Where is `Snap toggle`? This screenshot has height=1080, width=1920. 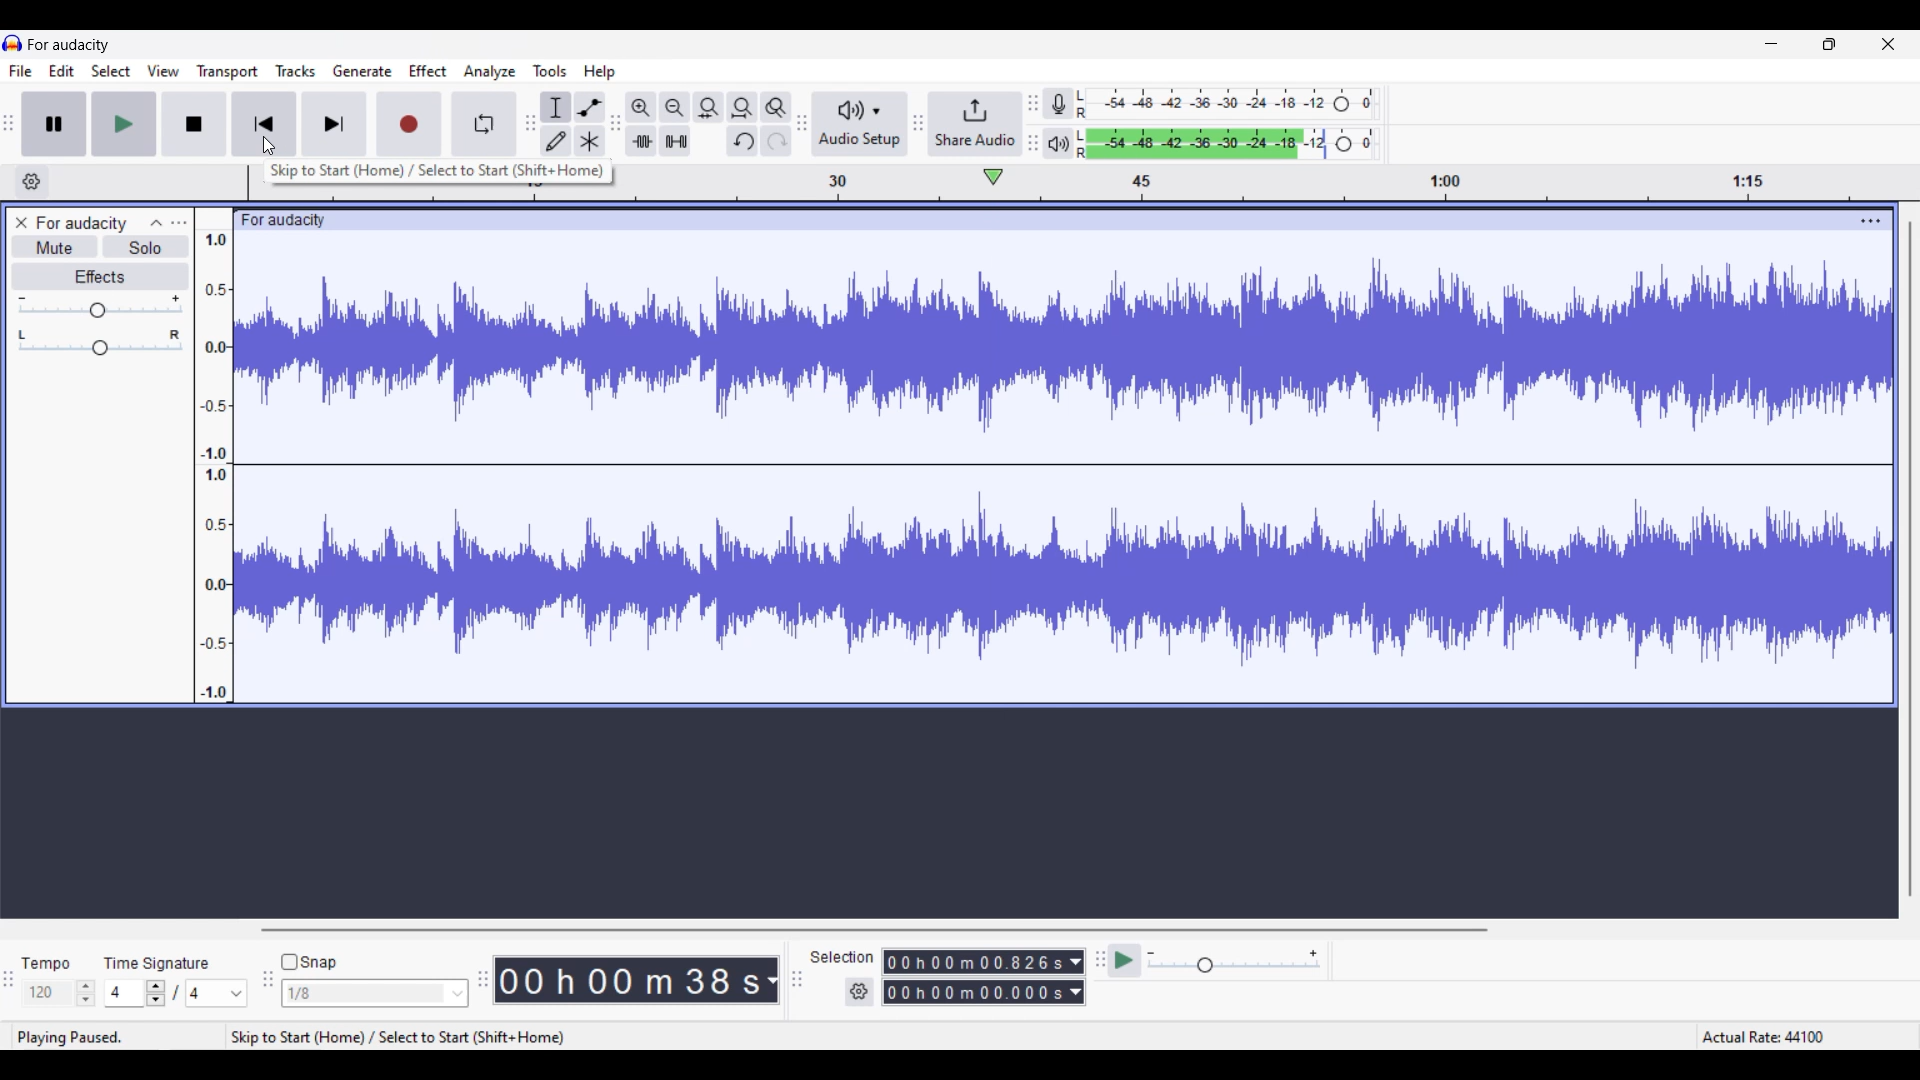 Snap toggle is located at coordinates (309, 962).